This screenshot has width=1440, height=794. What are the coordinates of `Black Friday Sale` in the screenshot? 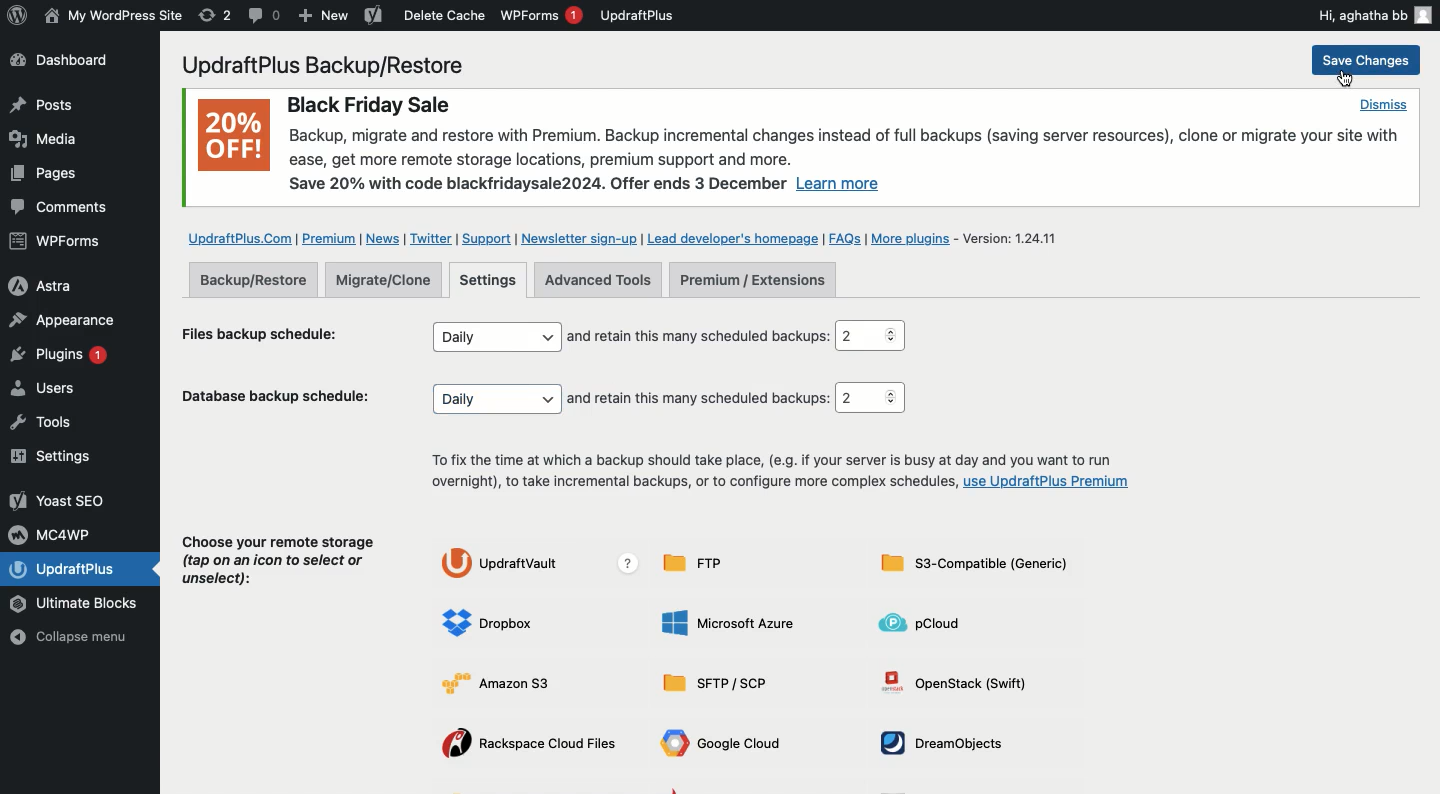 It's located at (367, 102).